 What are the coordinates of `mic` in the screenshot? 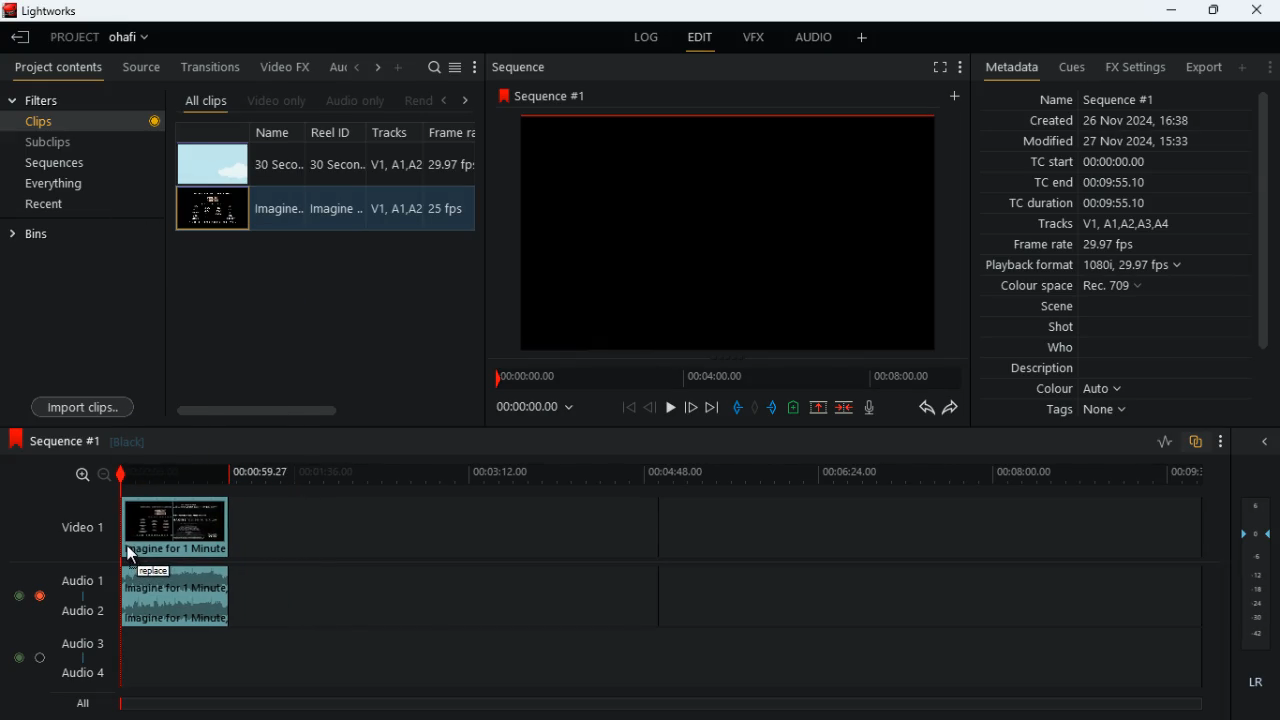 It's located at (874, 410).